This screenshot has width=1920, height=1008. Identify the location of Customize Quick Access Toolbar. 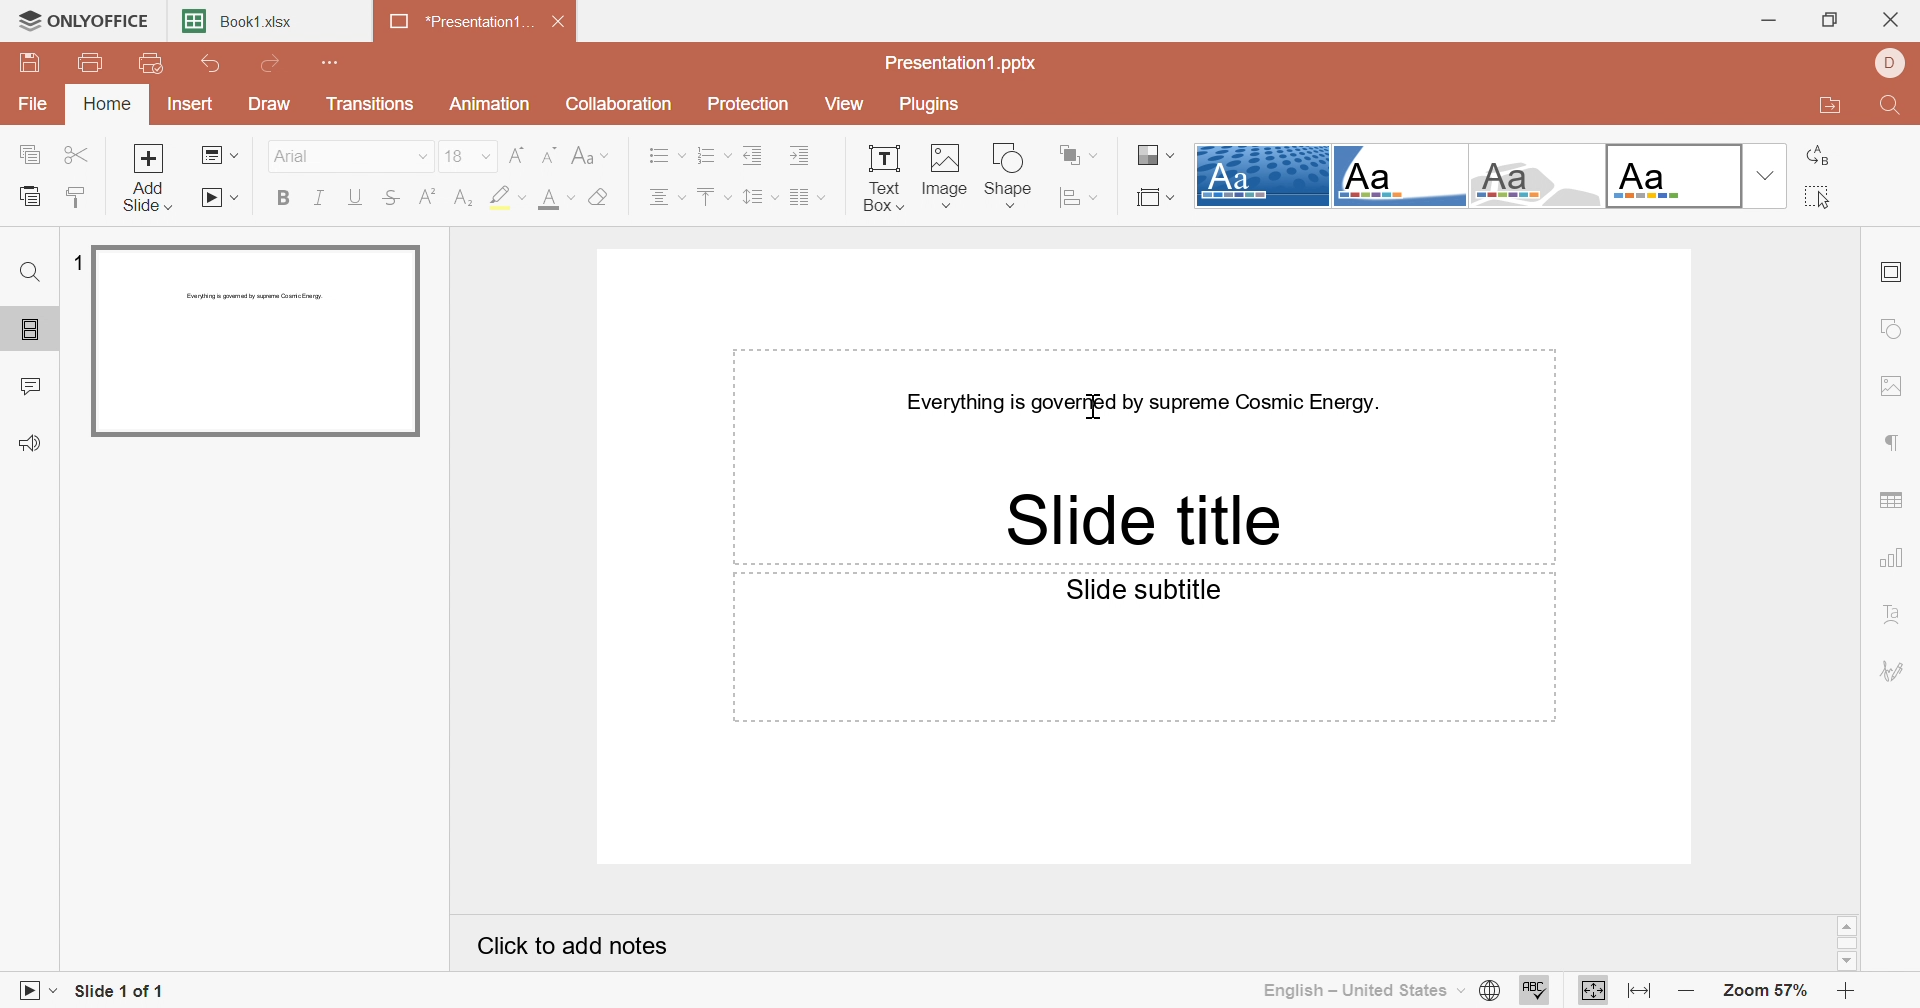
(339, 64).